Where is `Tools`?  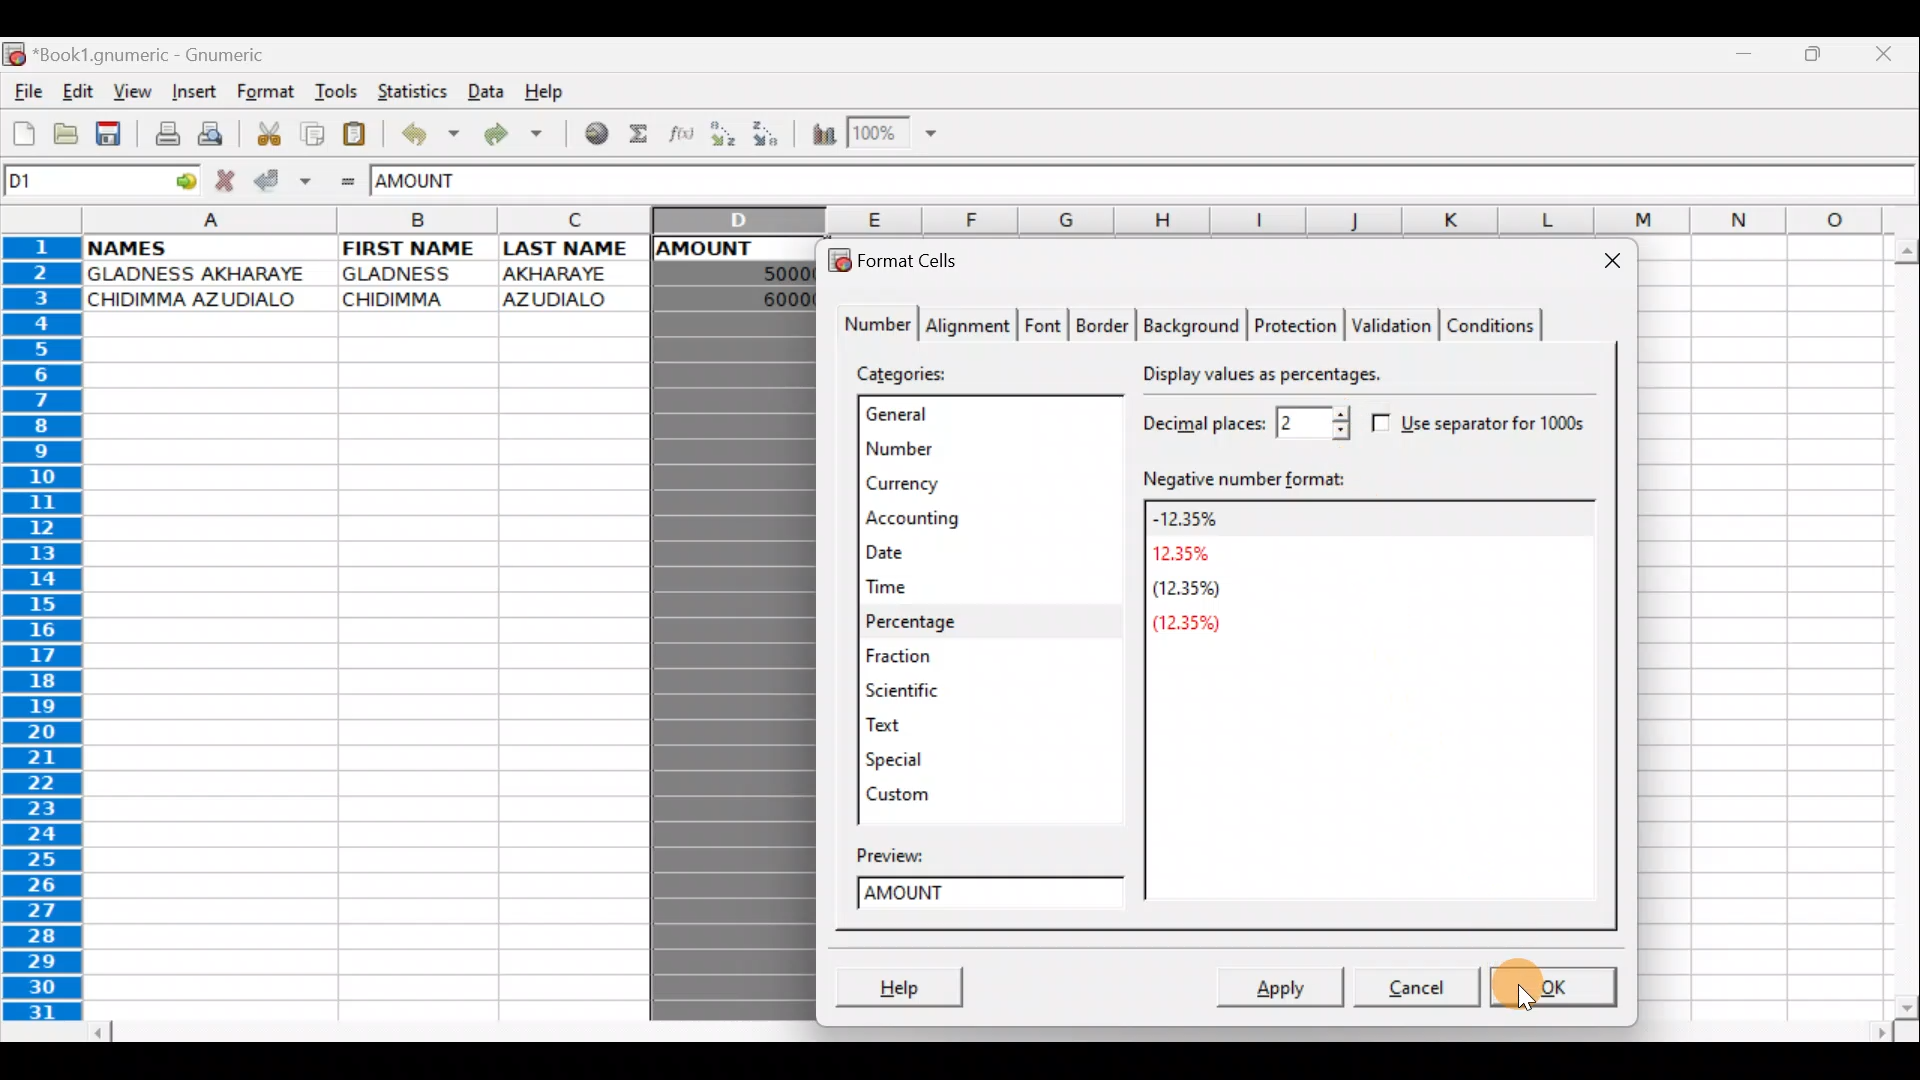
Tools is located at coordinates (330, 93).